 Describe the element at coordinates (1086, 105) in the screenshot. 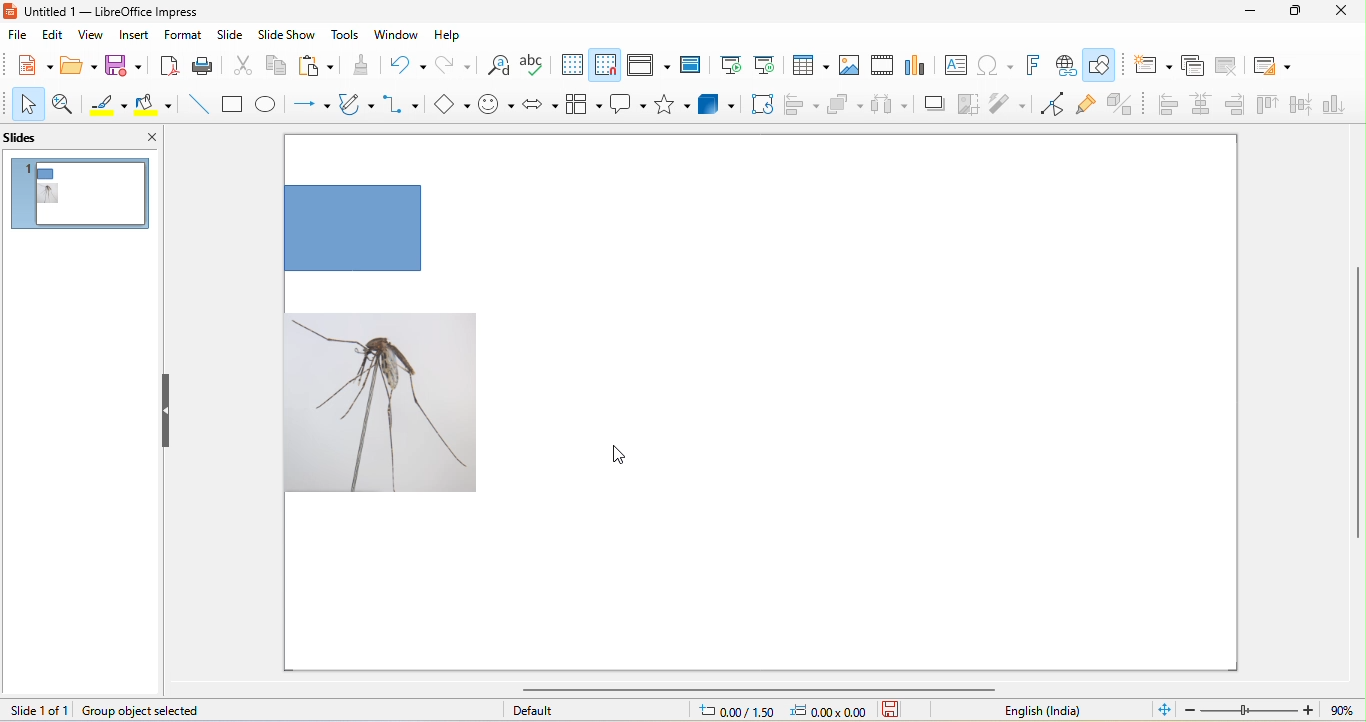

I see `gluepoint function` at that location.